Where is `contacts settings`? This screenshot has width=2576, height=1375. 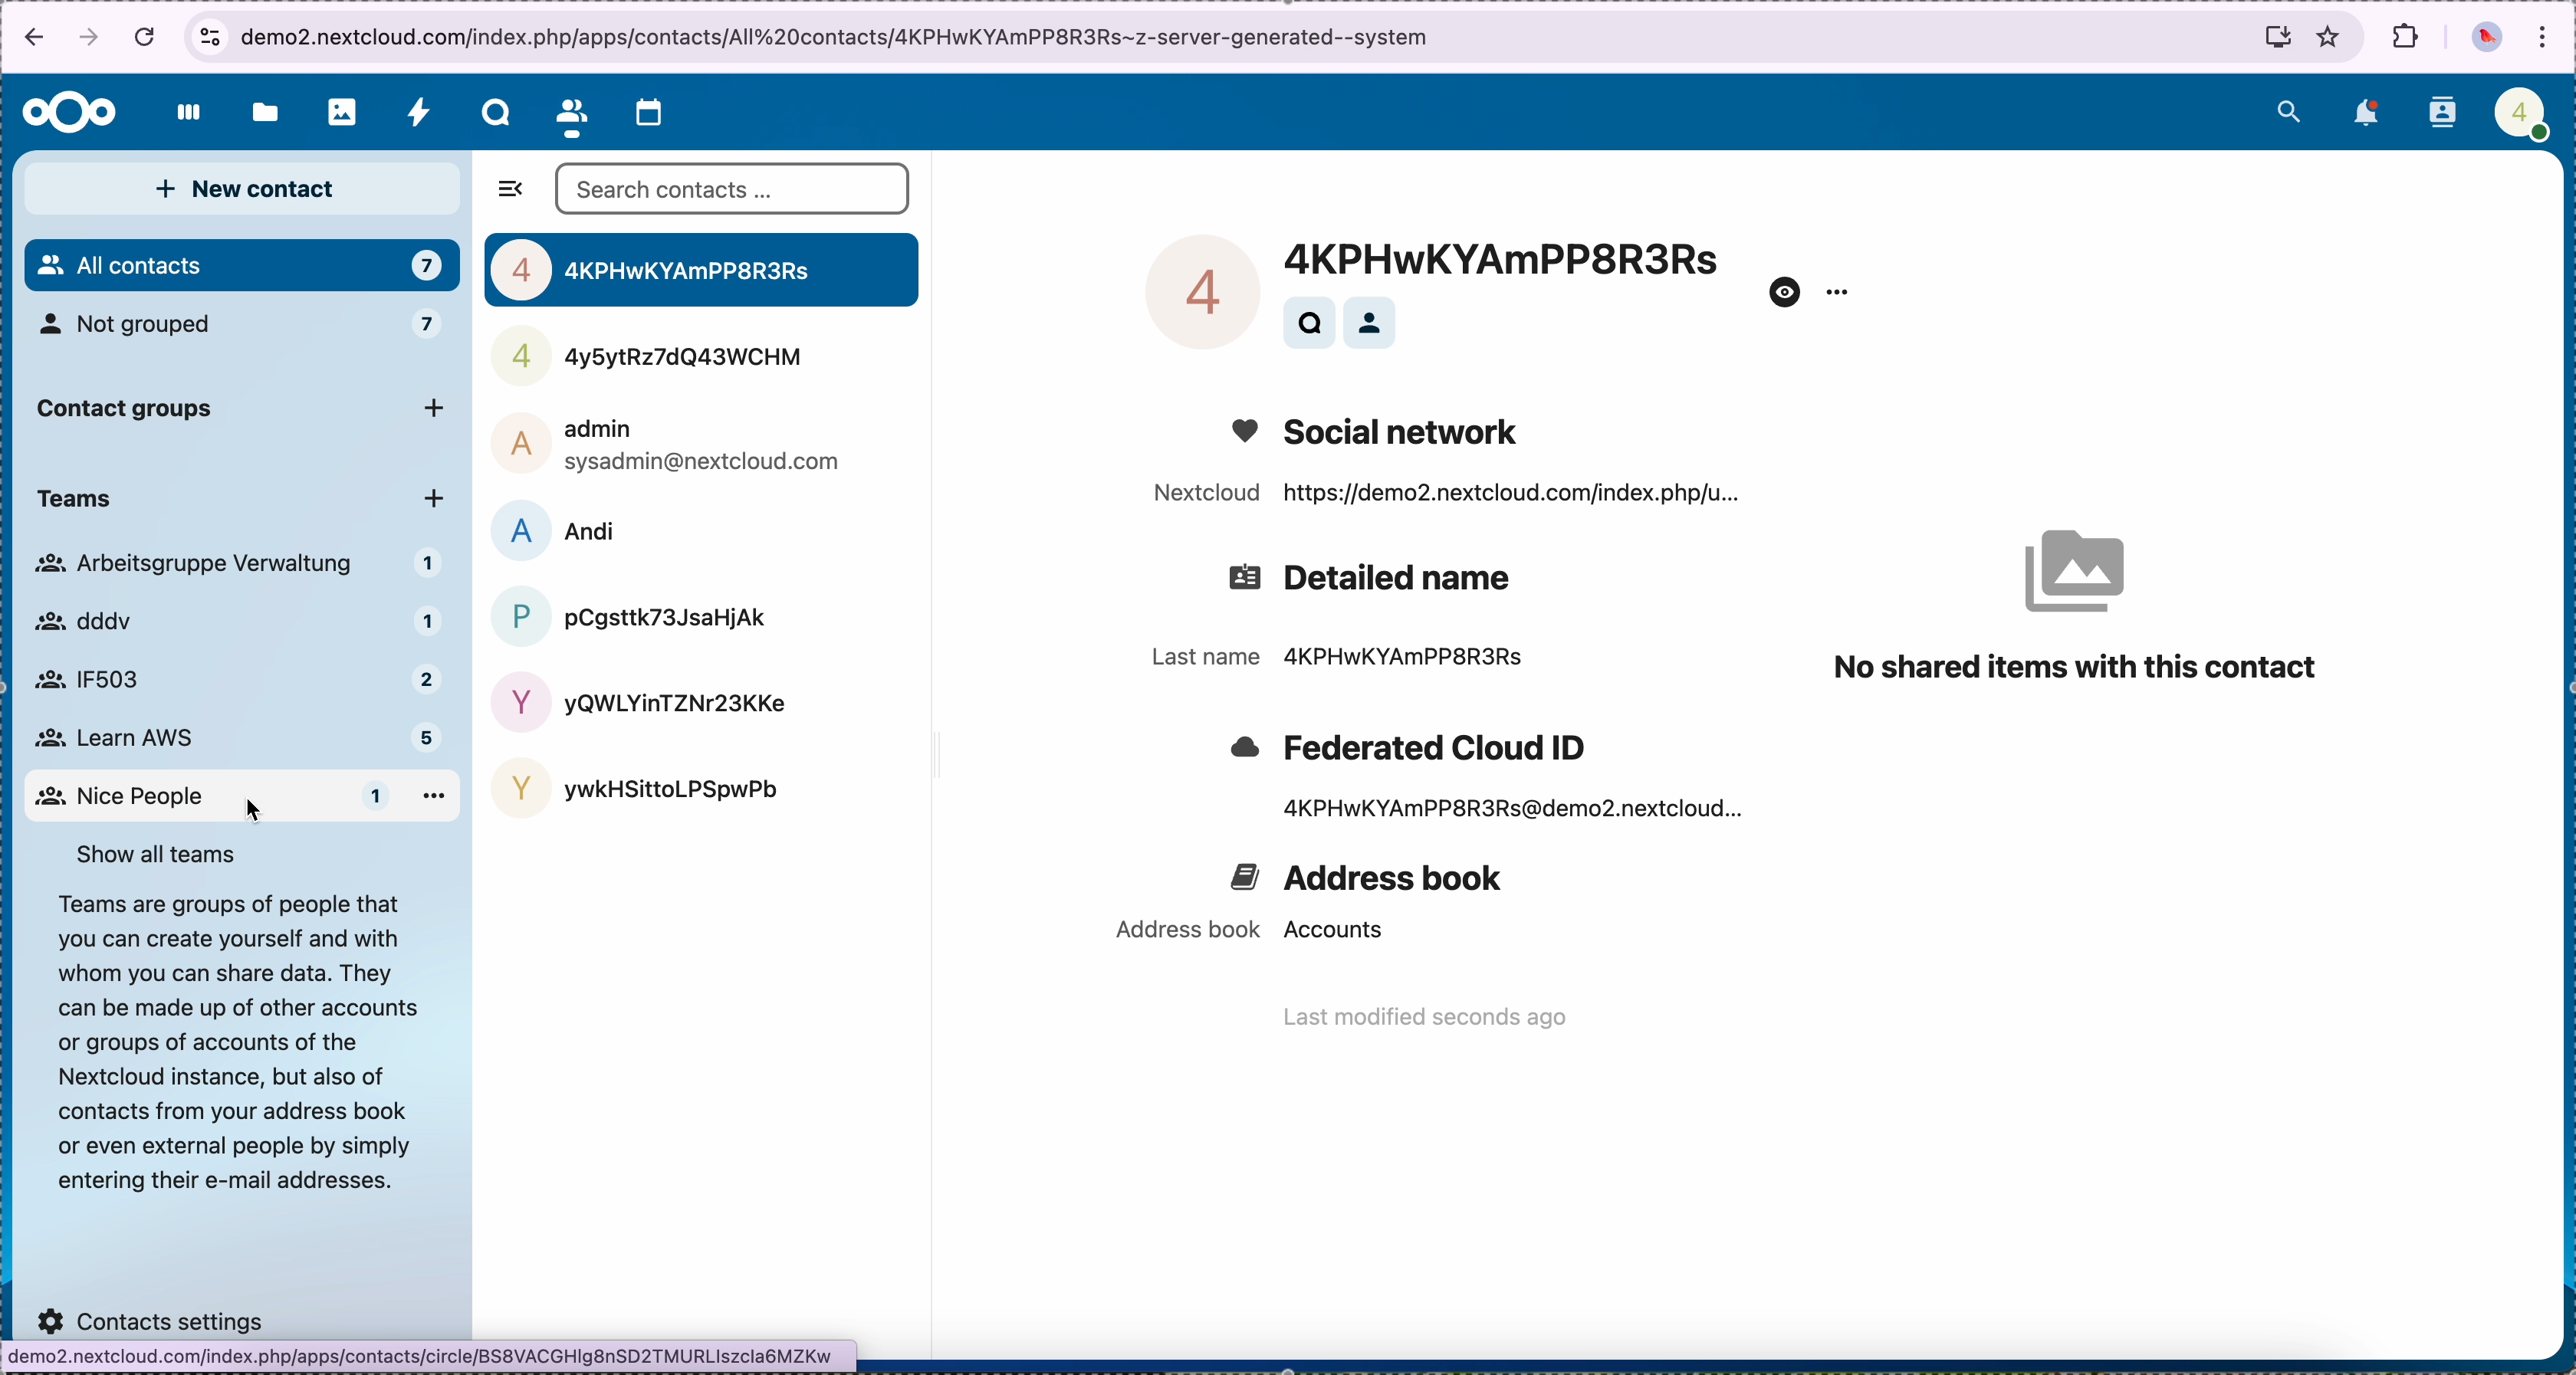 contacts settings is located at coordinates (153, 1314).